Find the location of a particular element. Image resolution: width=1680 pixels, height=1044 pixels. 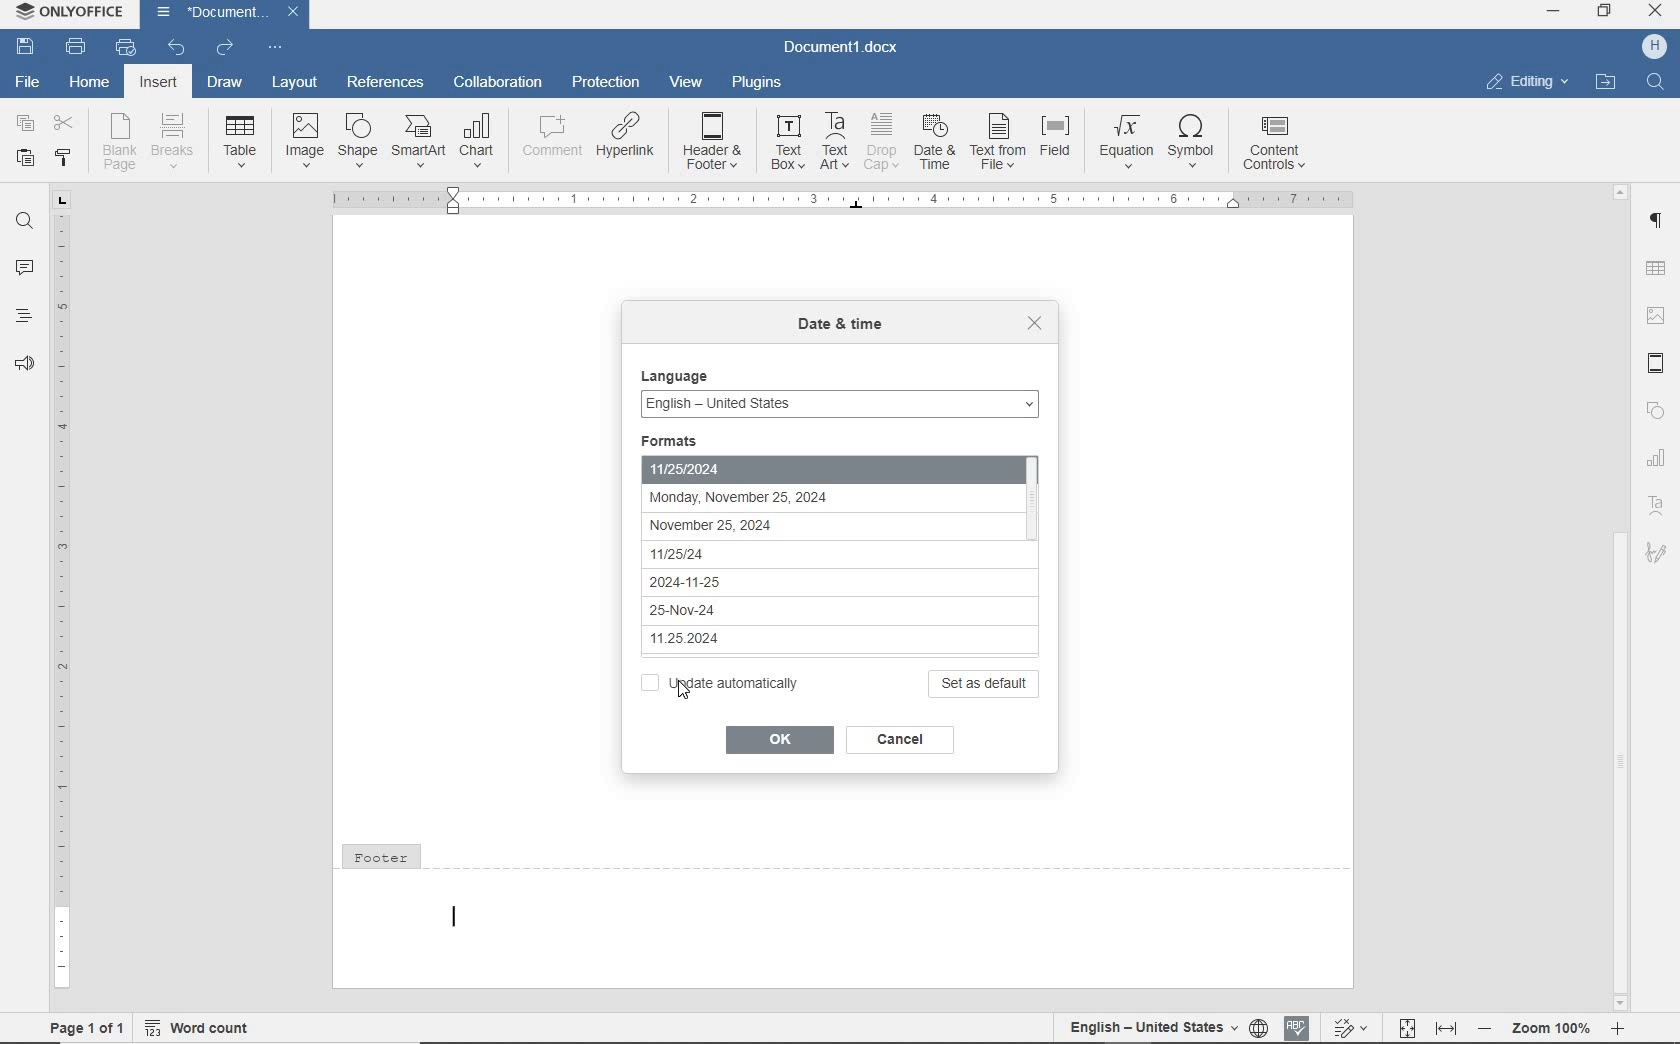

fit to width is located at coordinates (1447, 1030).